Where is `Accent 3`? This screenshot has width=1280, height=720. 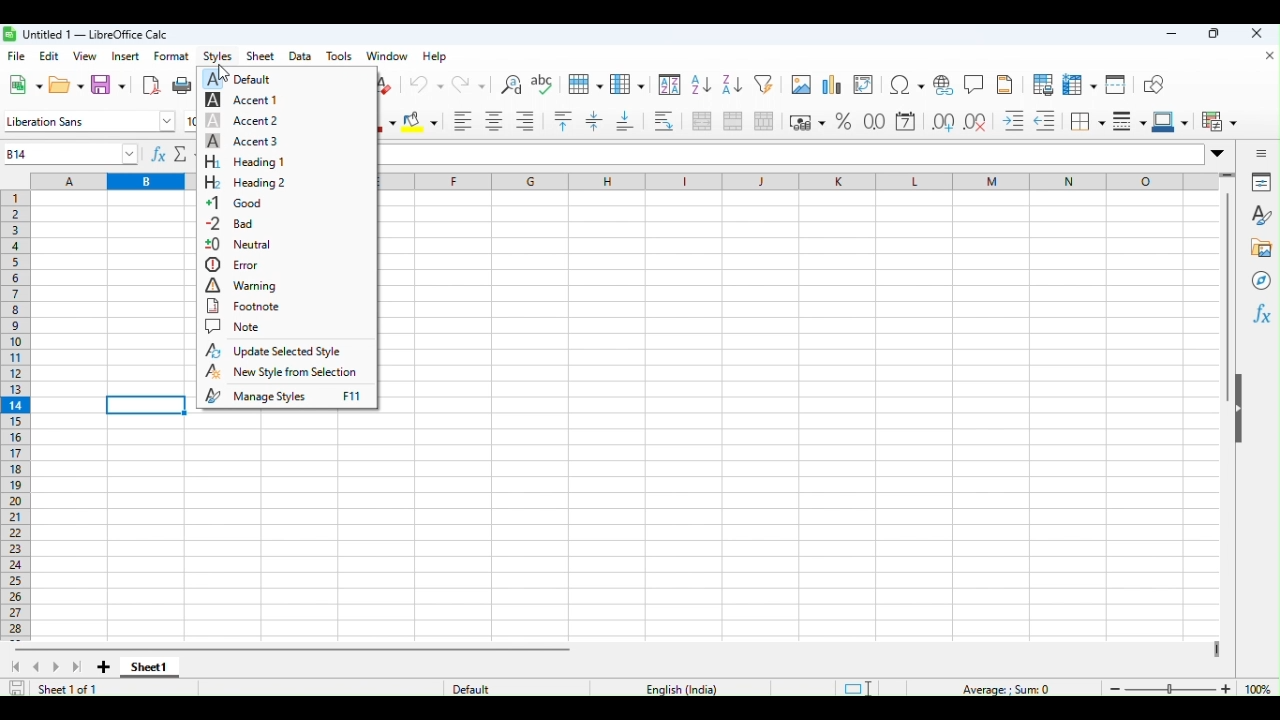
Accent 3 is located at coordinates (242, 141).